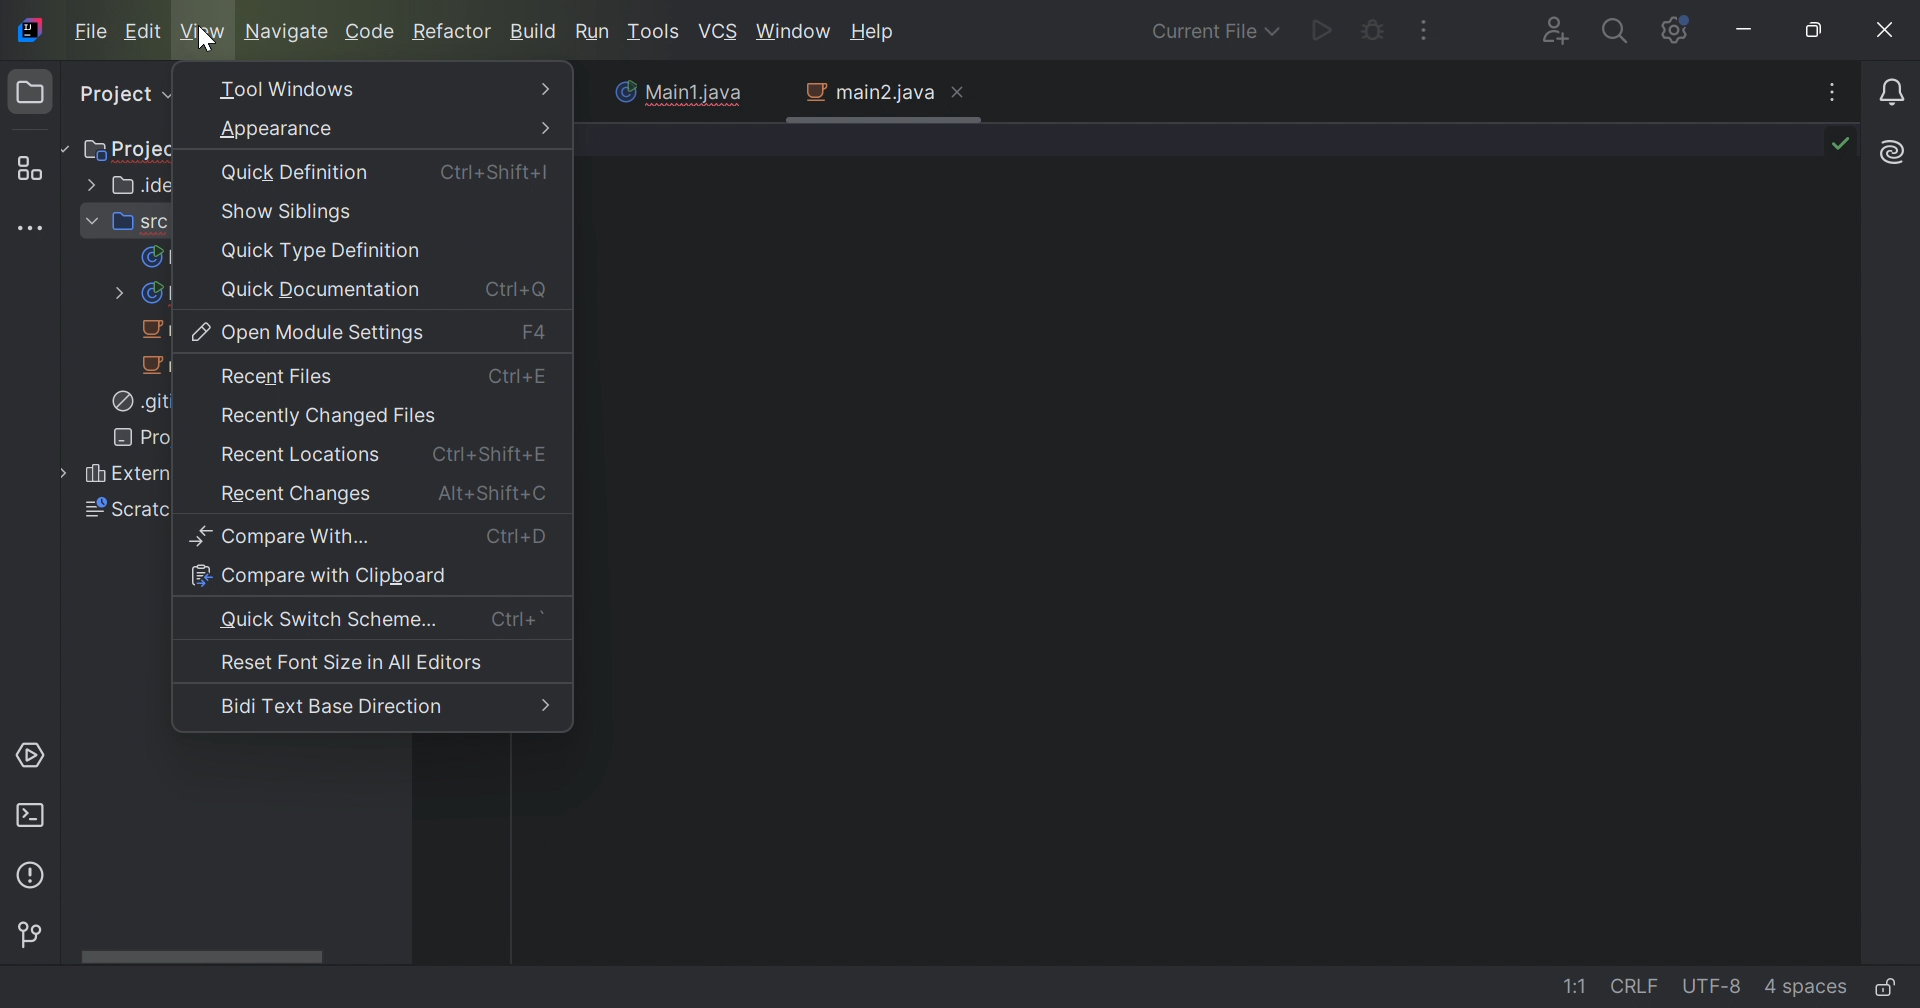  What do you see at coordinates (34, 754) in the screenshot?
I see `Services` at bounding box center [34, 754].